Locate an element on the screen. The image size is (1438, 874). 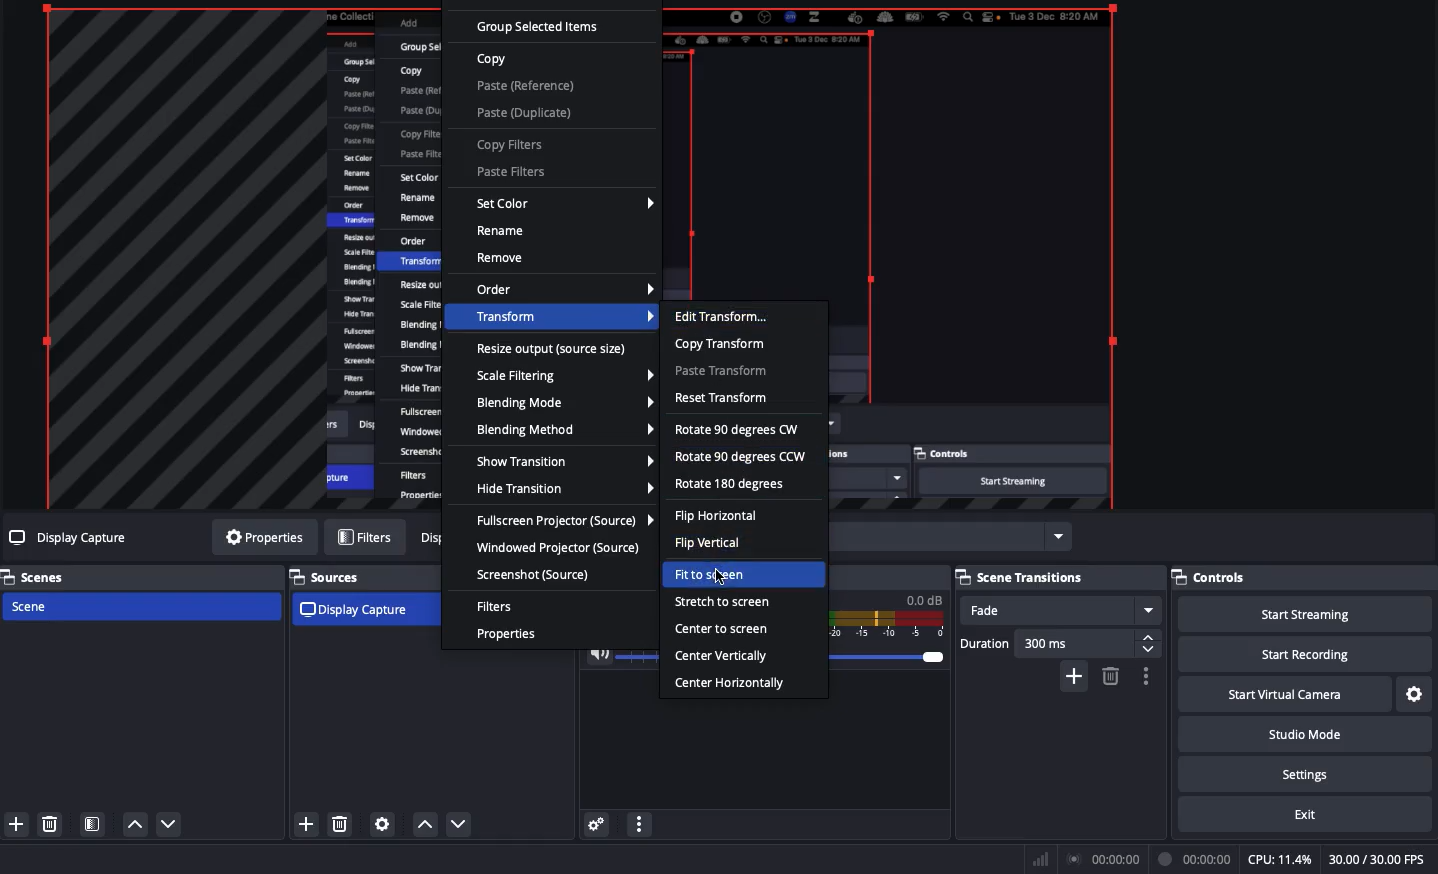
Center vertically is located at coordinates (723, 657).